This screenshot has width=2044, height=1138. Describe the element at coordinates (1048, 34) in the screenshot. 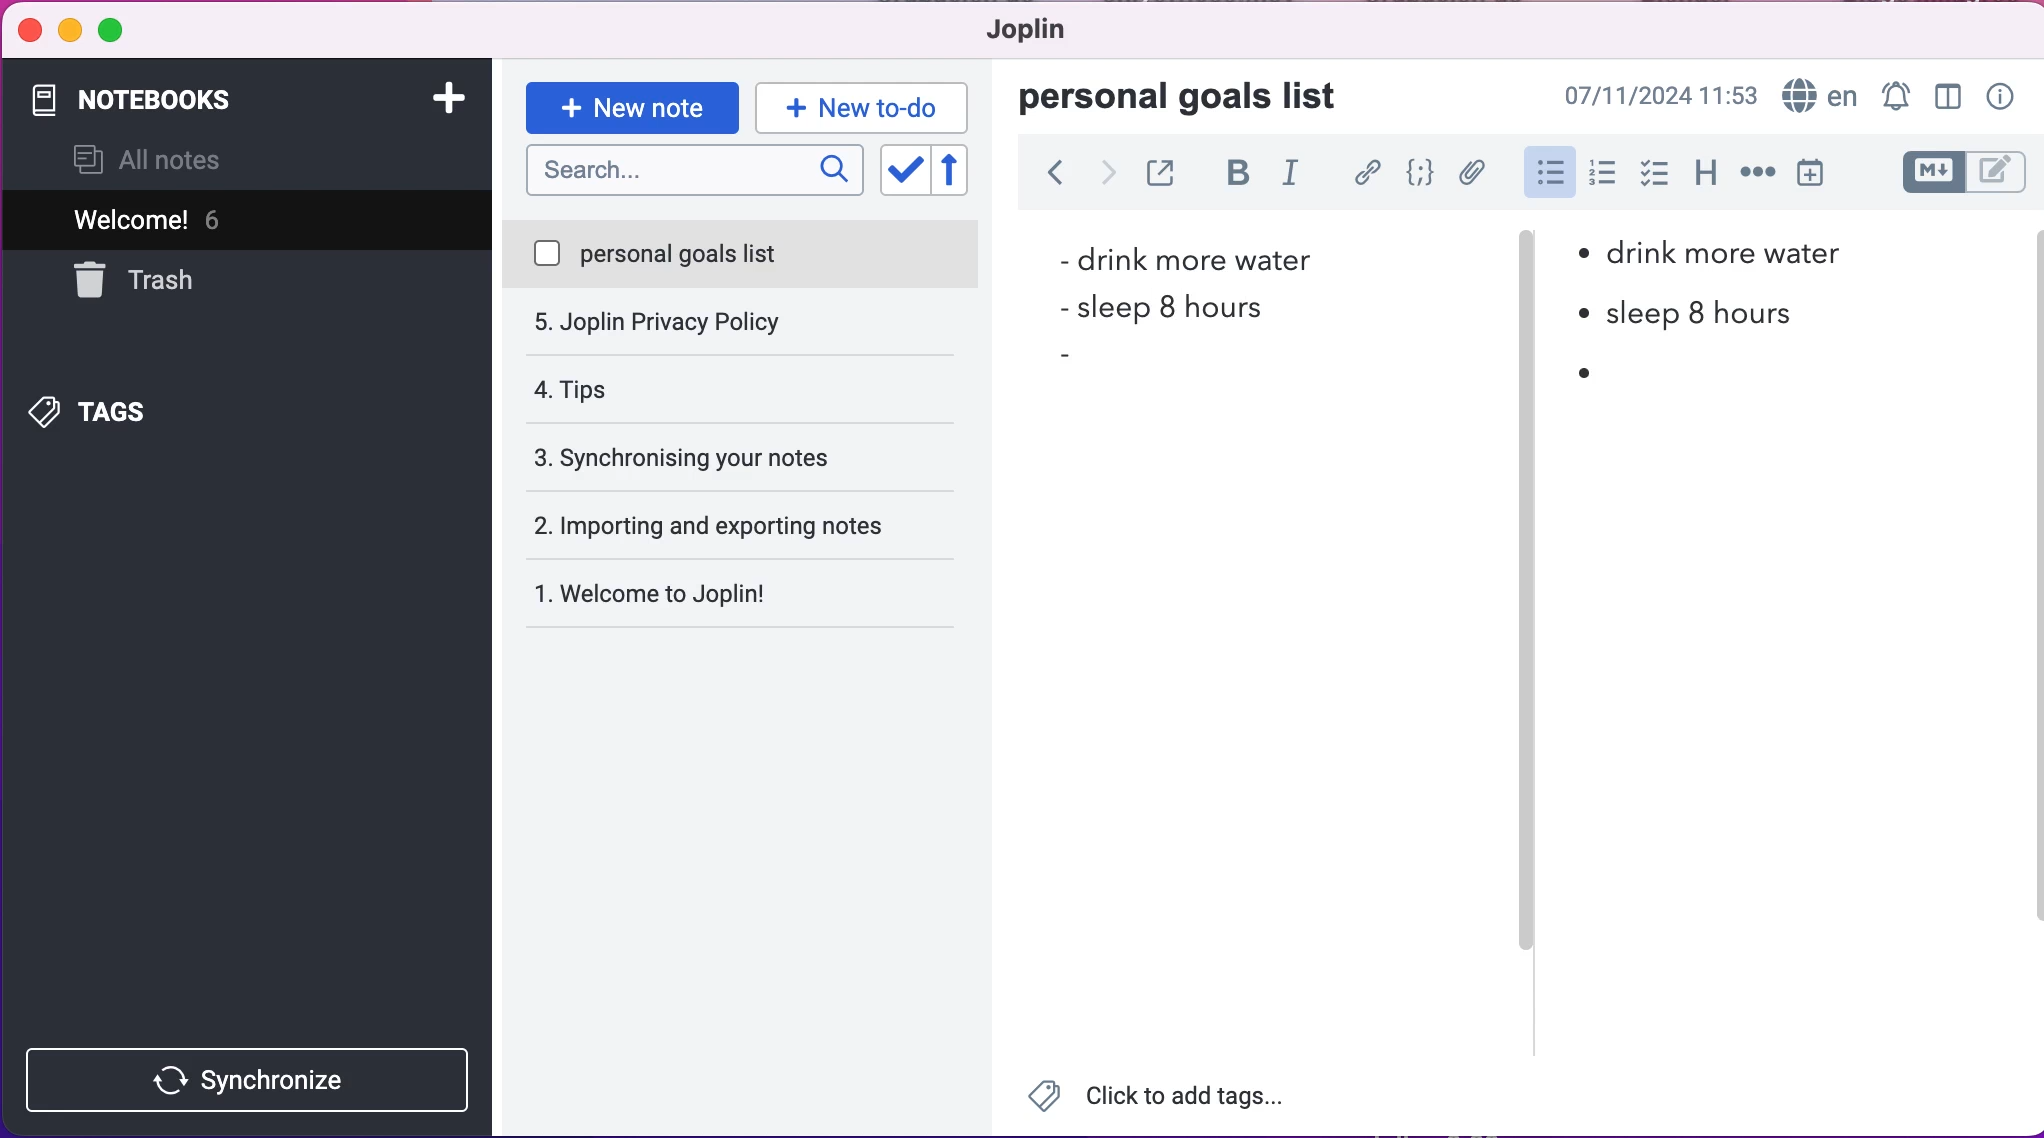

I see `joplin` at that location.